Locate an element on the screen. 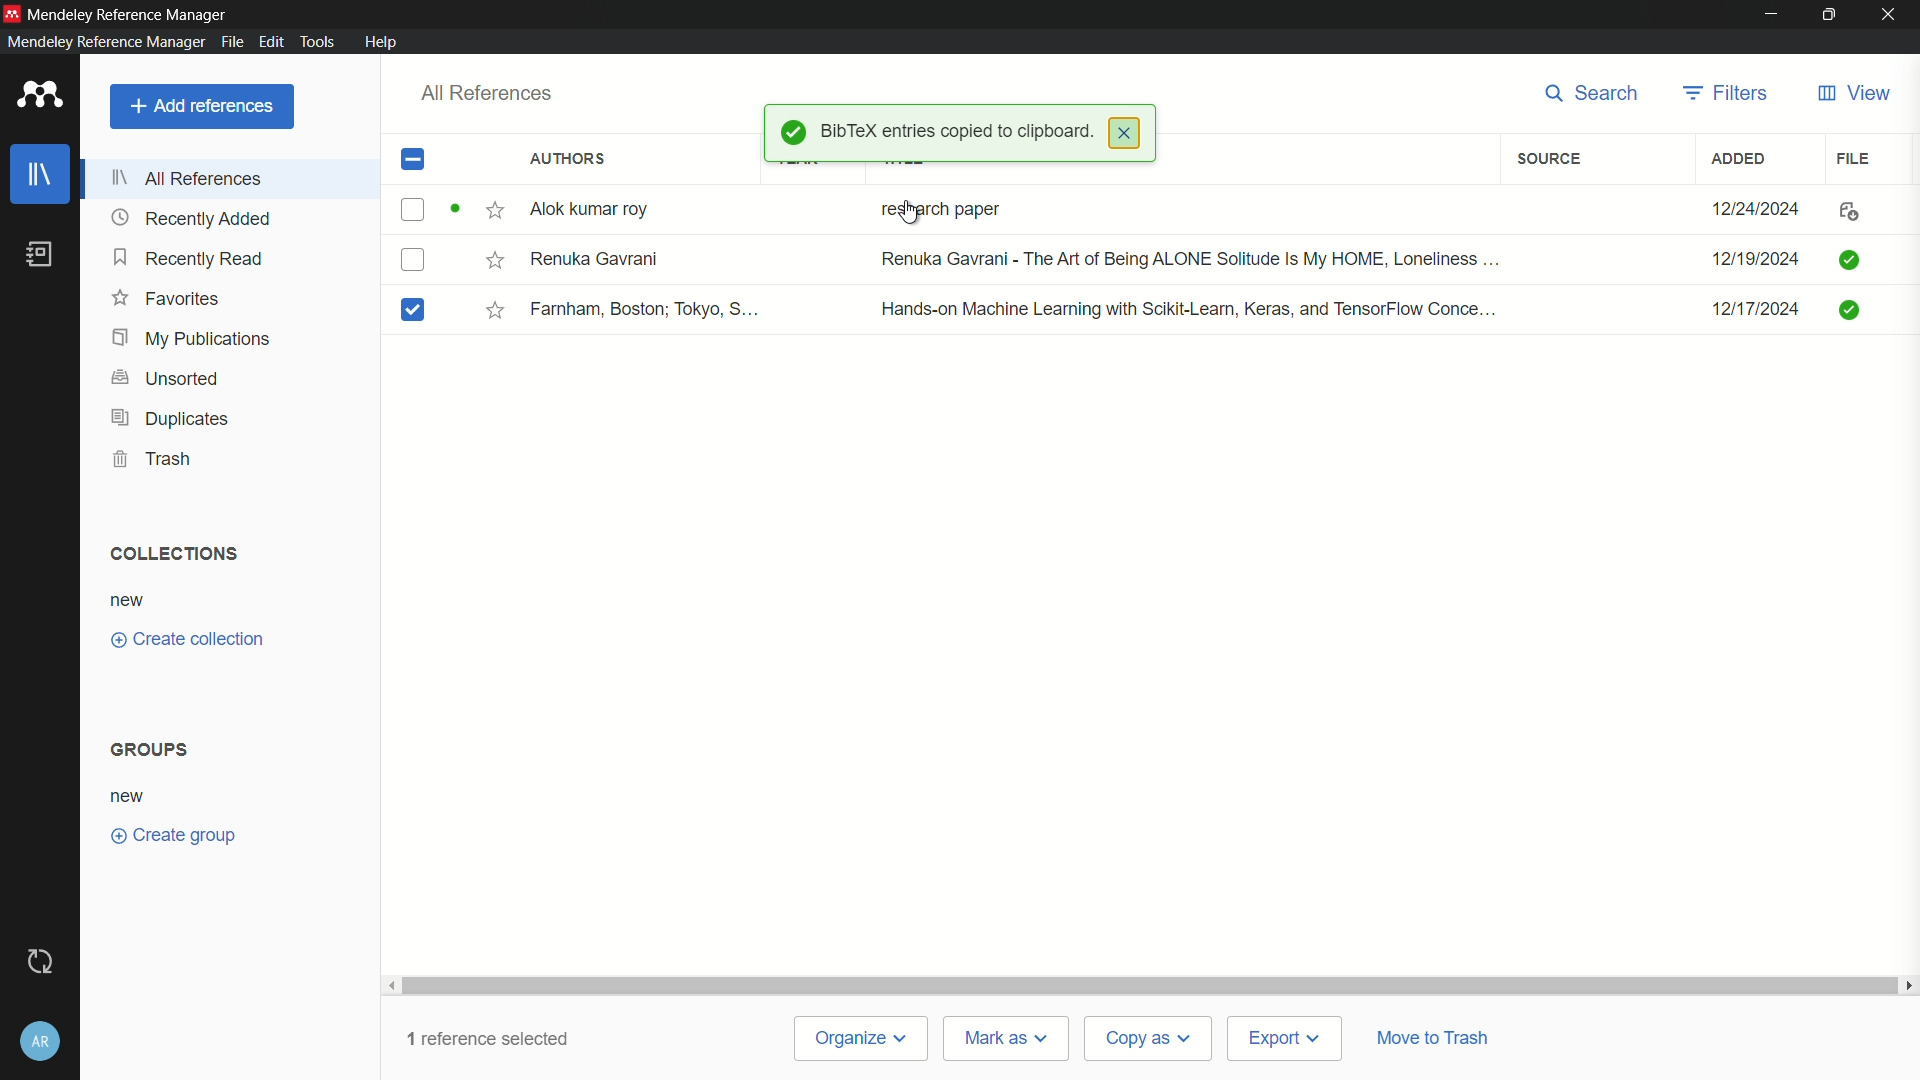  Alok Kumar Roy is located at coordinates (604, 209).